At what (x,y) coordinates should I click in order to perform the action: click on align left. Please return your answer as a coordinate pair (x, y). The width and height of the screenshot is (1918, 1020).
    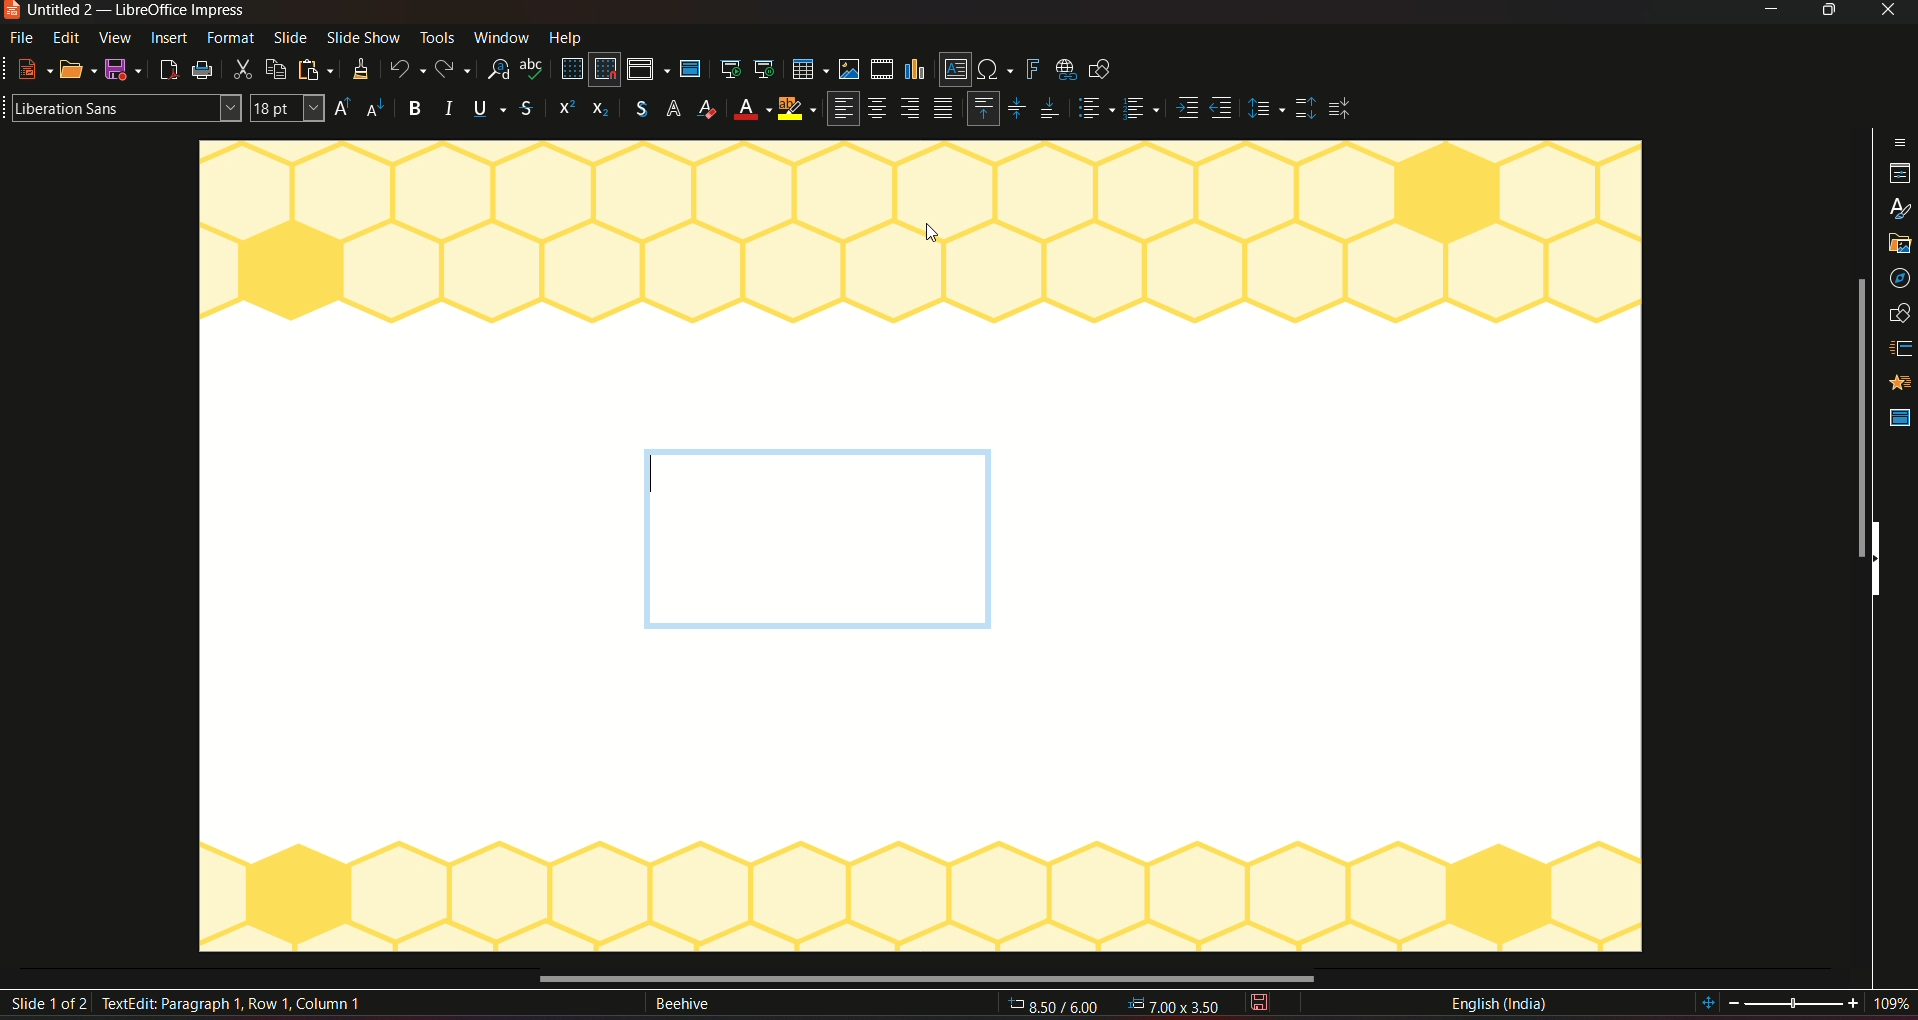
    Looking at the image, I should click on (842, 109).